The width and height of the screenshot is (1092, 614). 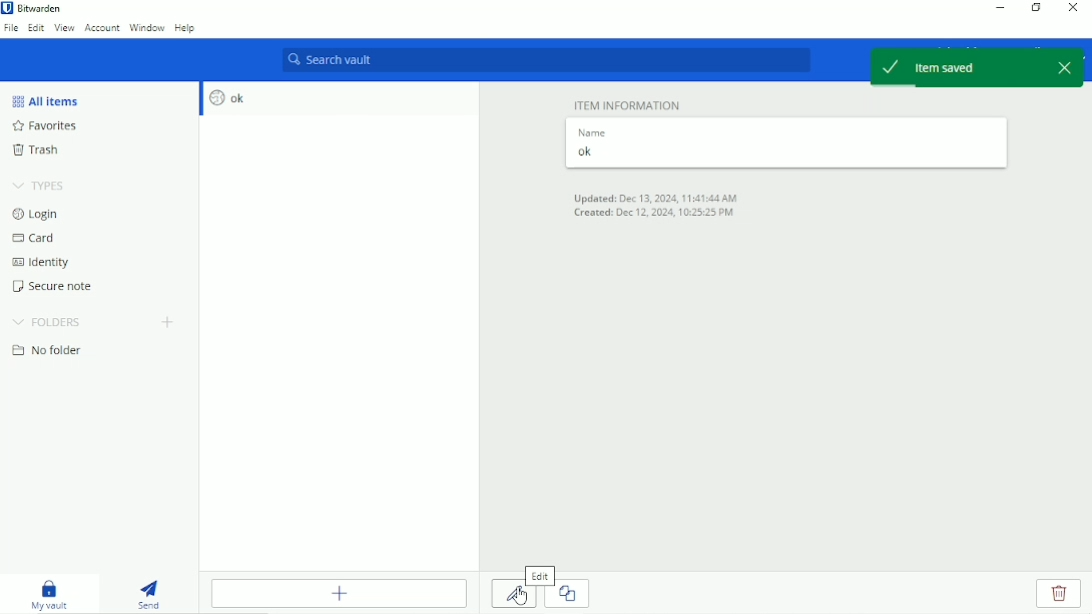 What do you see at coordinates (34, 28) in the screenshot?
I see `Edit` at bounding box center [34, 28].